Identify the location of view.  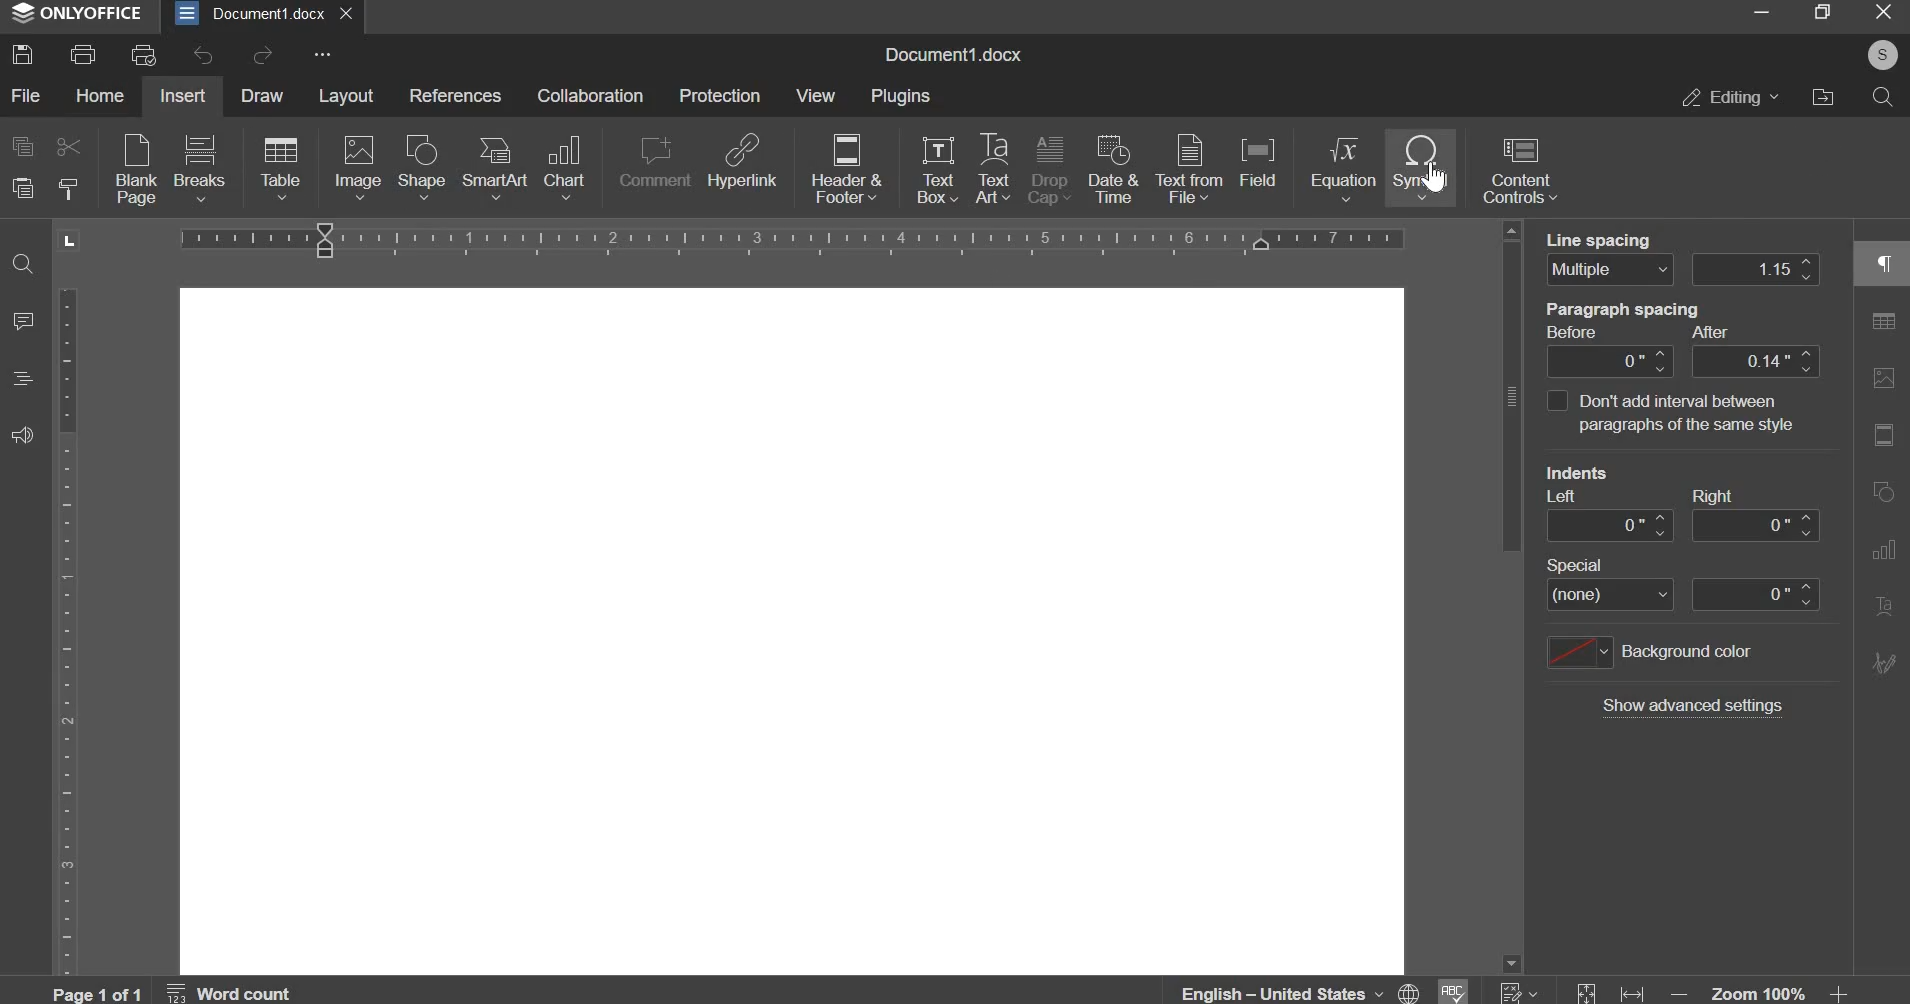
(817, 95).